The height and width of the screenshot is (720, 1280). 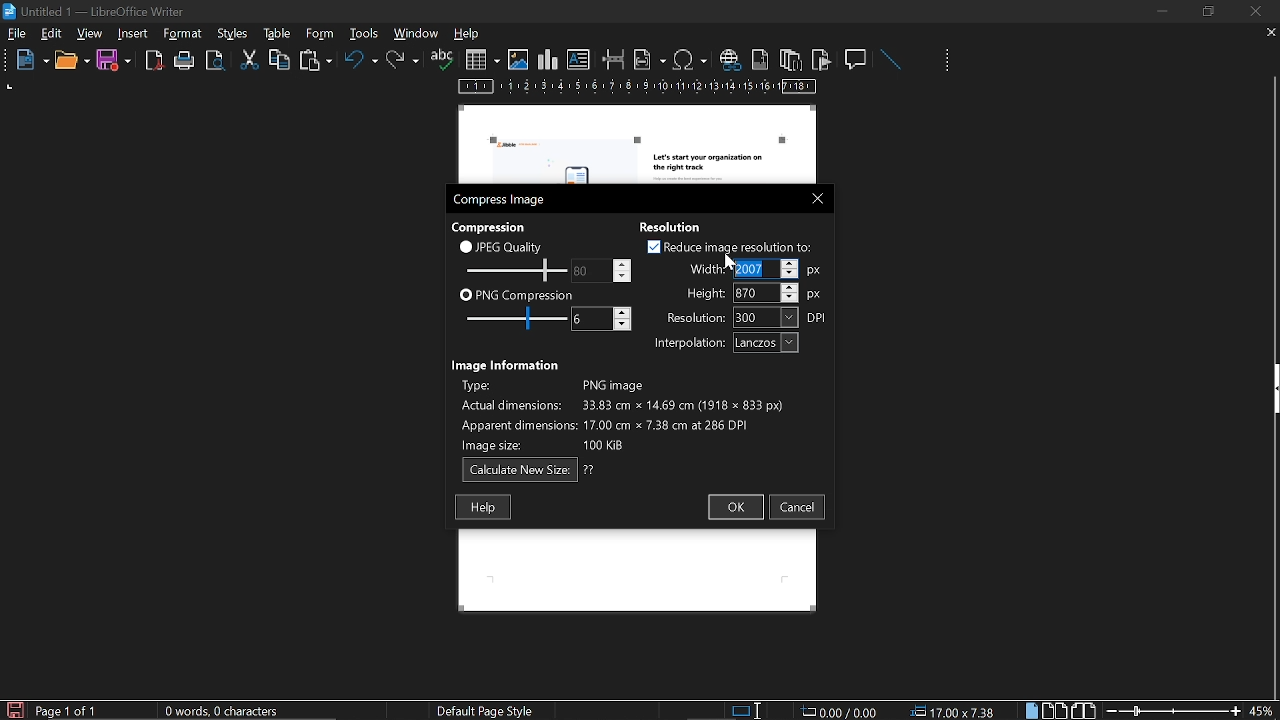 What do you see at coordinates (470, 35) in the screenshot?
I see `help` at bounding box center [470, 35].